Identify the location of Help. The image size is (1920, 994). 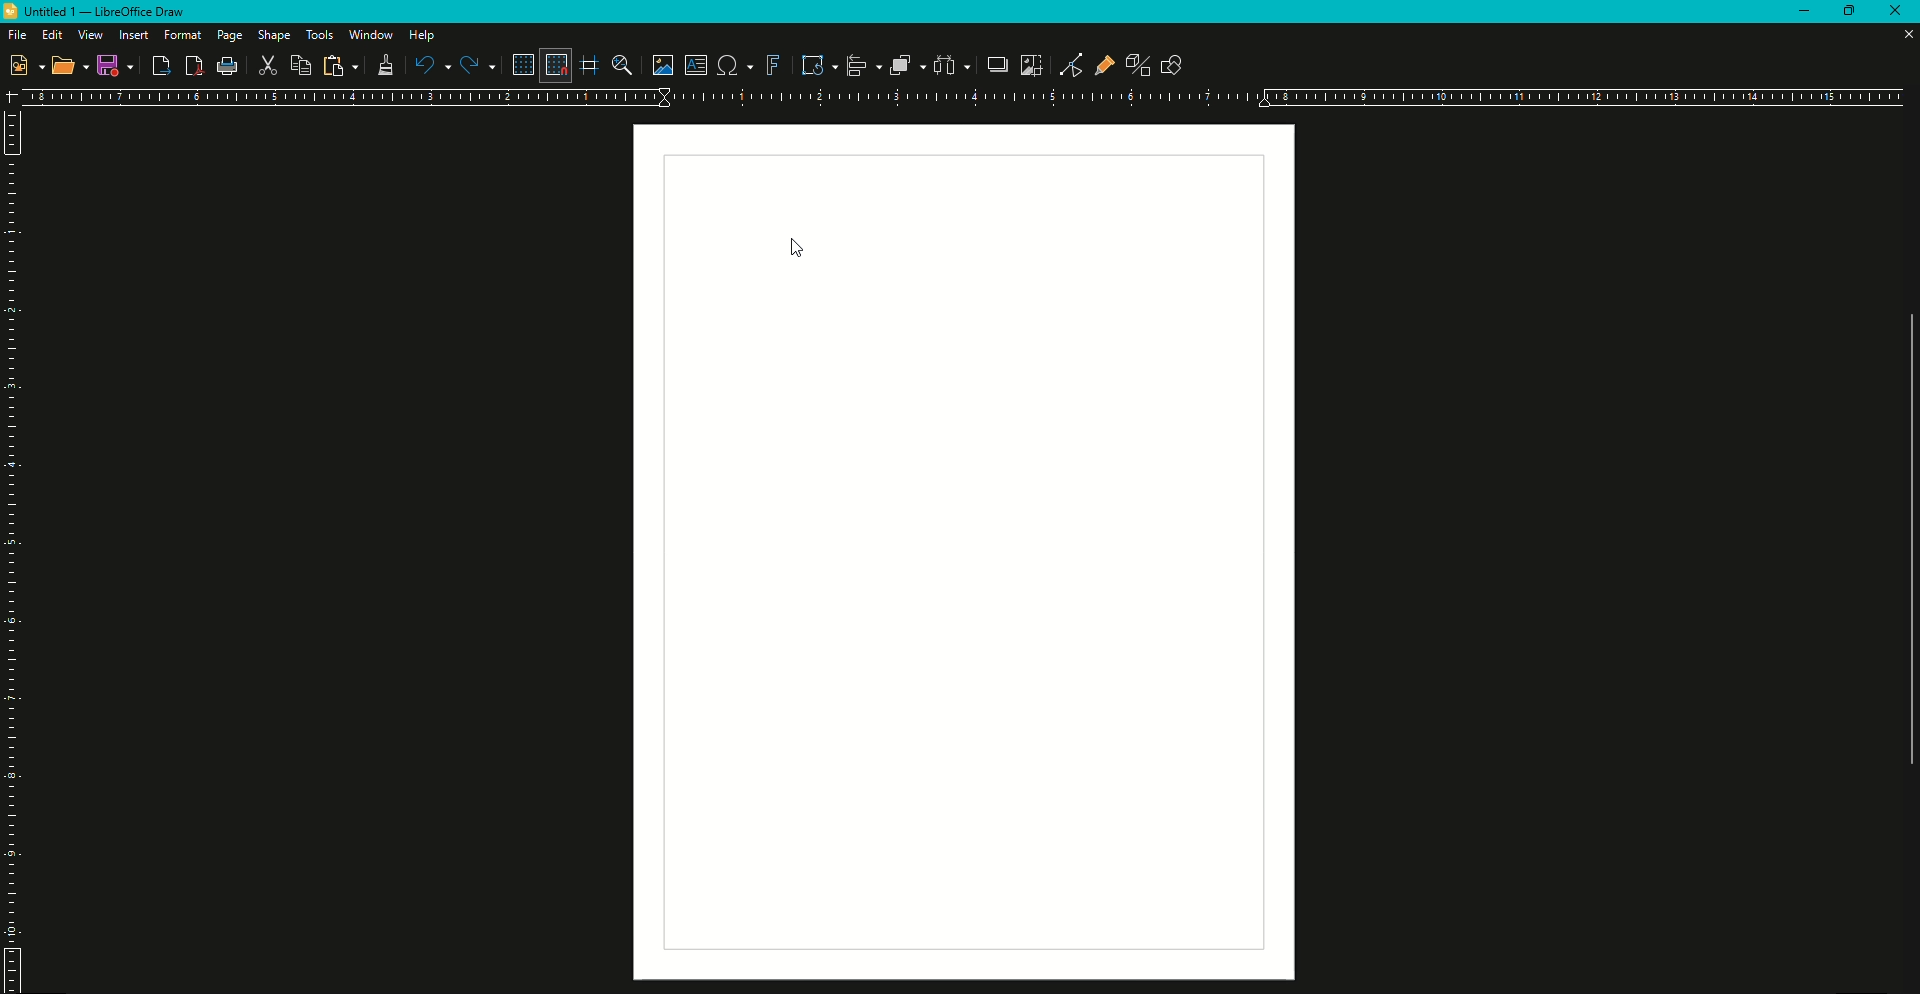
(421, 36).